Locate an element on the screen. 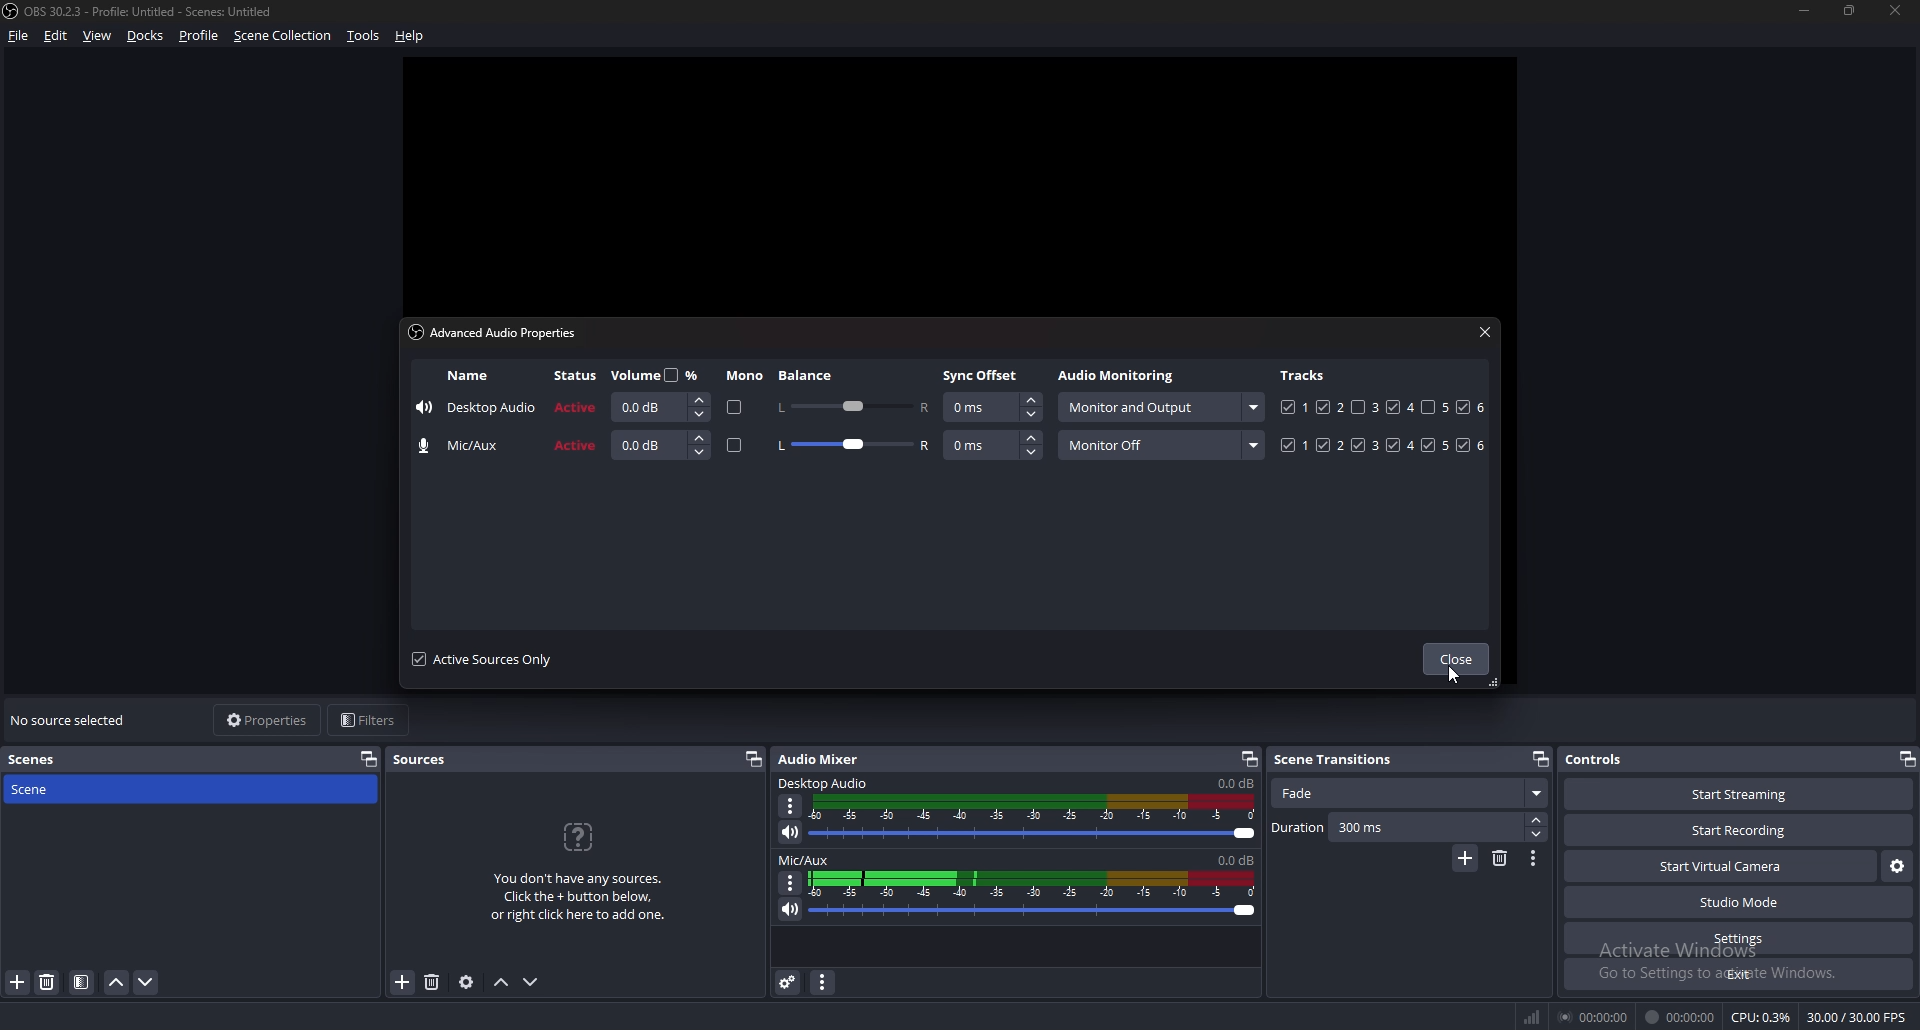  active sources only is located at coordinates (482, 659).